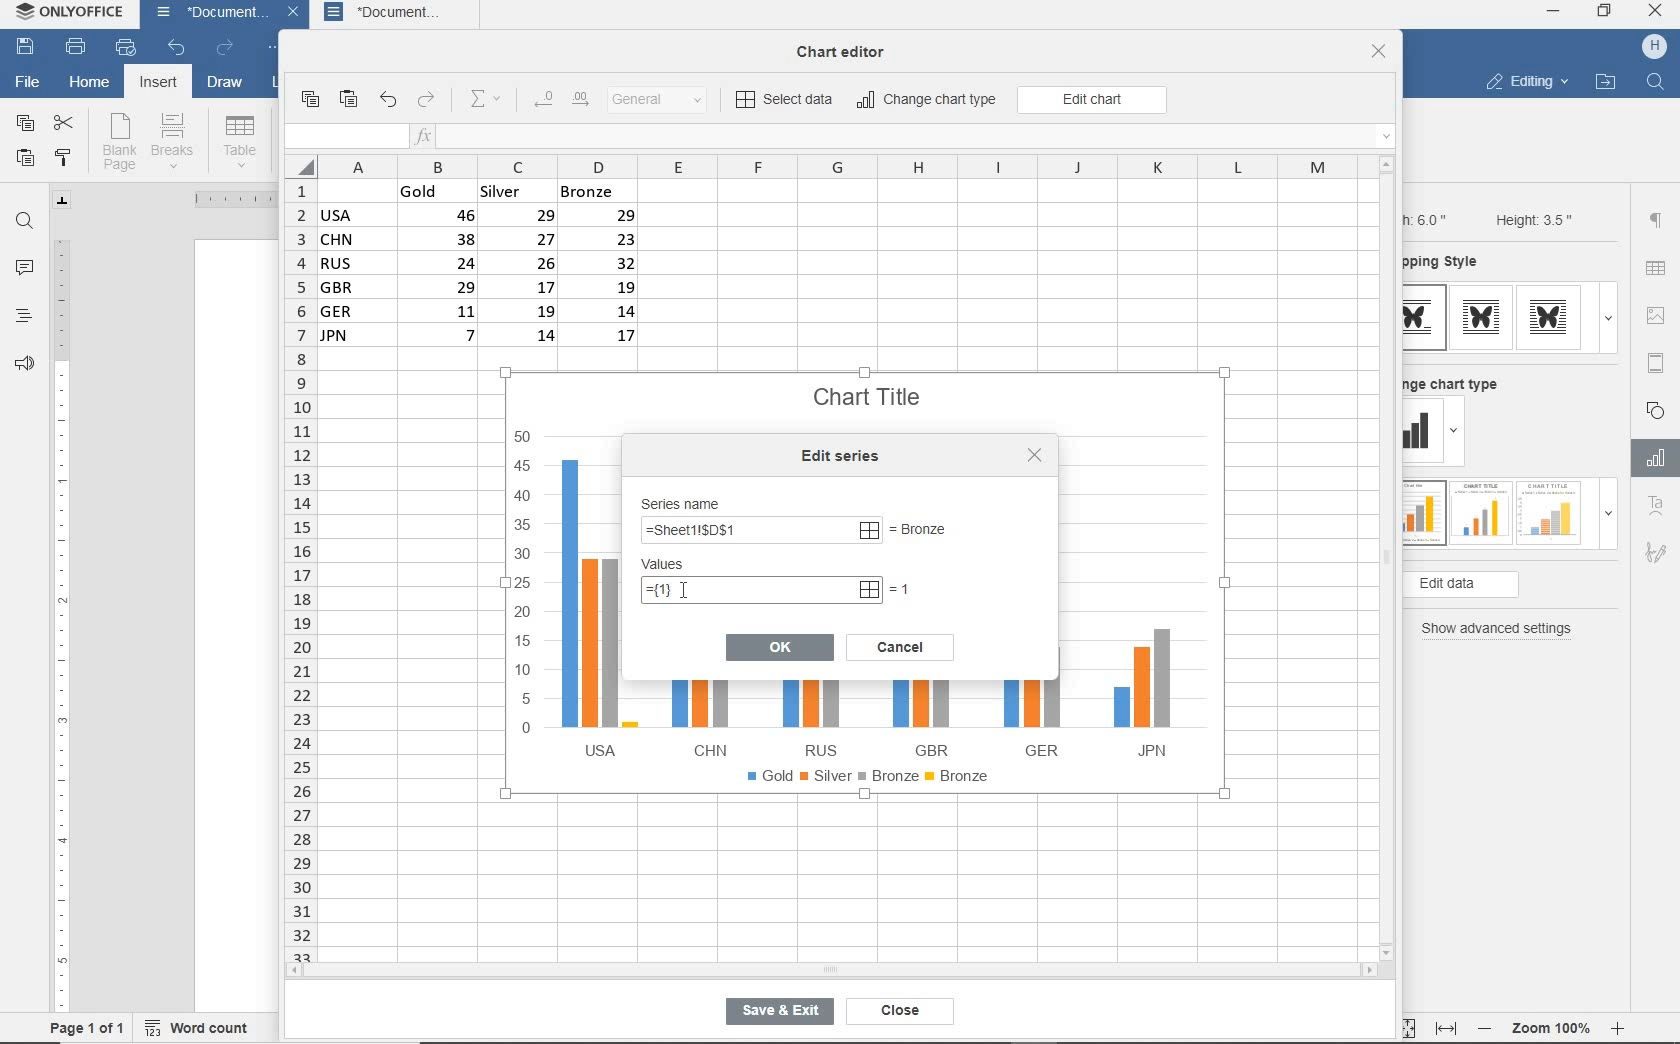 Image resolution: width=1680 pixels, height=1044 pixels. What do you see at coordinates (1457, 434) in the screenshot?
I see `dropdown` at bounding box center [1457, 434].